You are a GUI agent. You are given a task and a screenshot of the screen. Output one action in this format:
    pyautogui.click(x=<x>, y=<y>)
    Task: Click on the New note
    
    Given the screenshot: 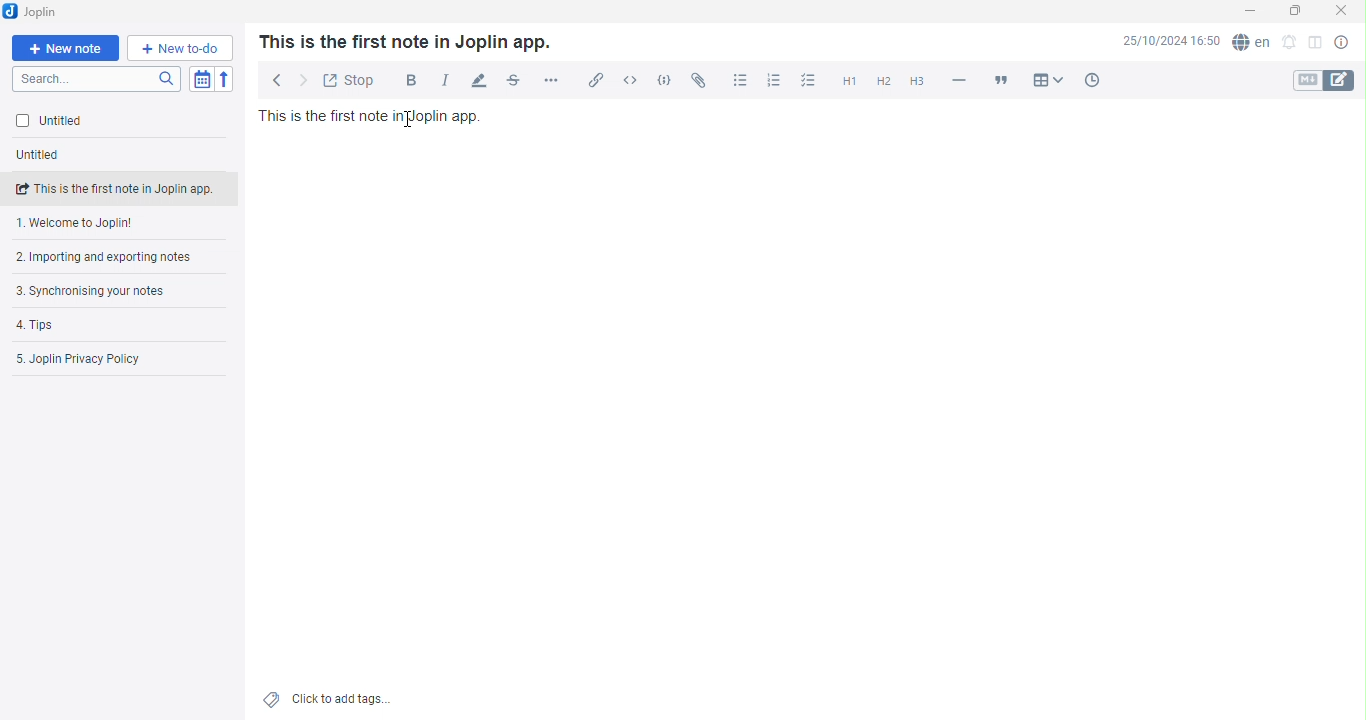 What is the action you would take?
    pyautogui.click(x=67, y=47)
    